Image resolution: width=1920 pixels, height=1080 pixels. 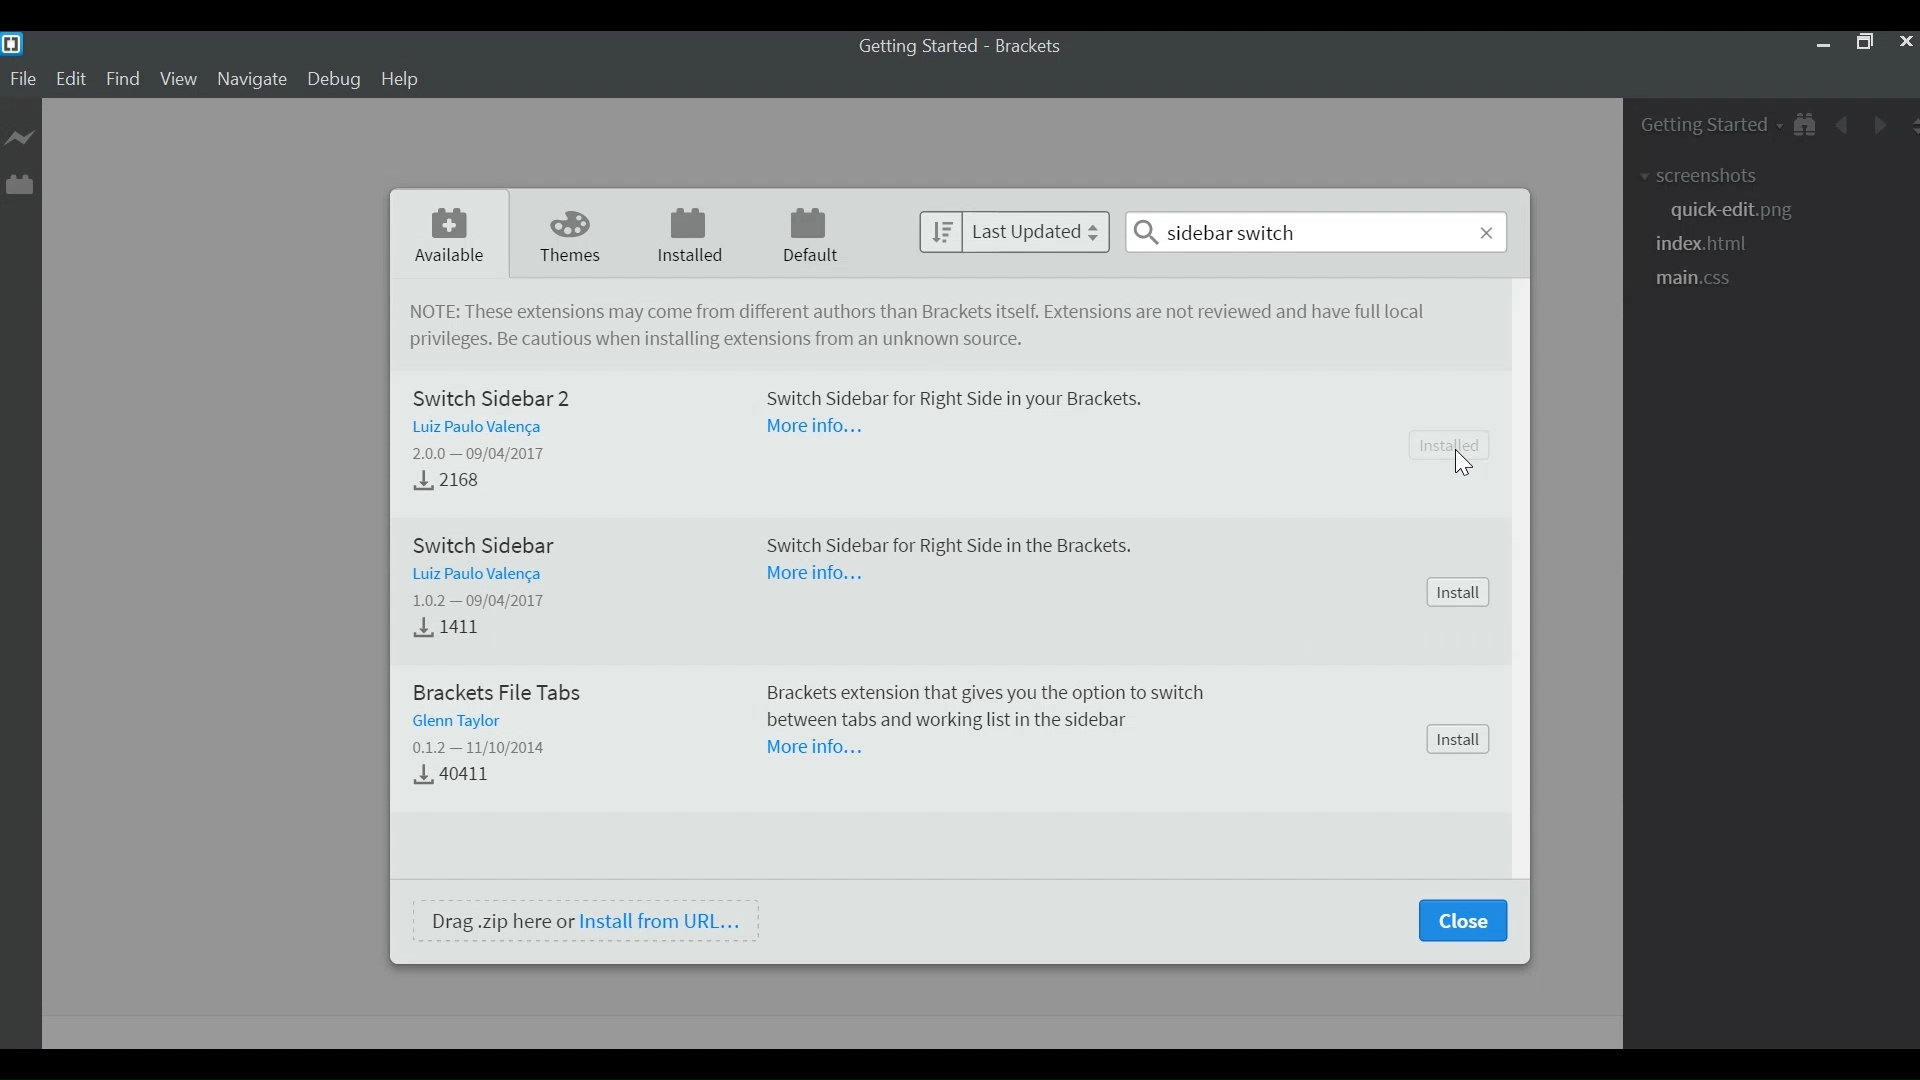 I want to click on Install, so click(x=1459, y=741).